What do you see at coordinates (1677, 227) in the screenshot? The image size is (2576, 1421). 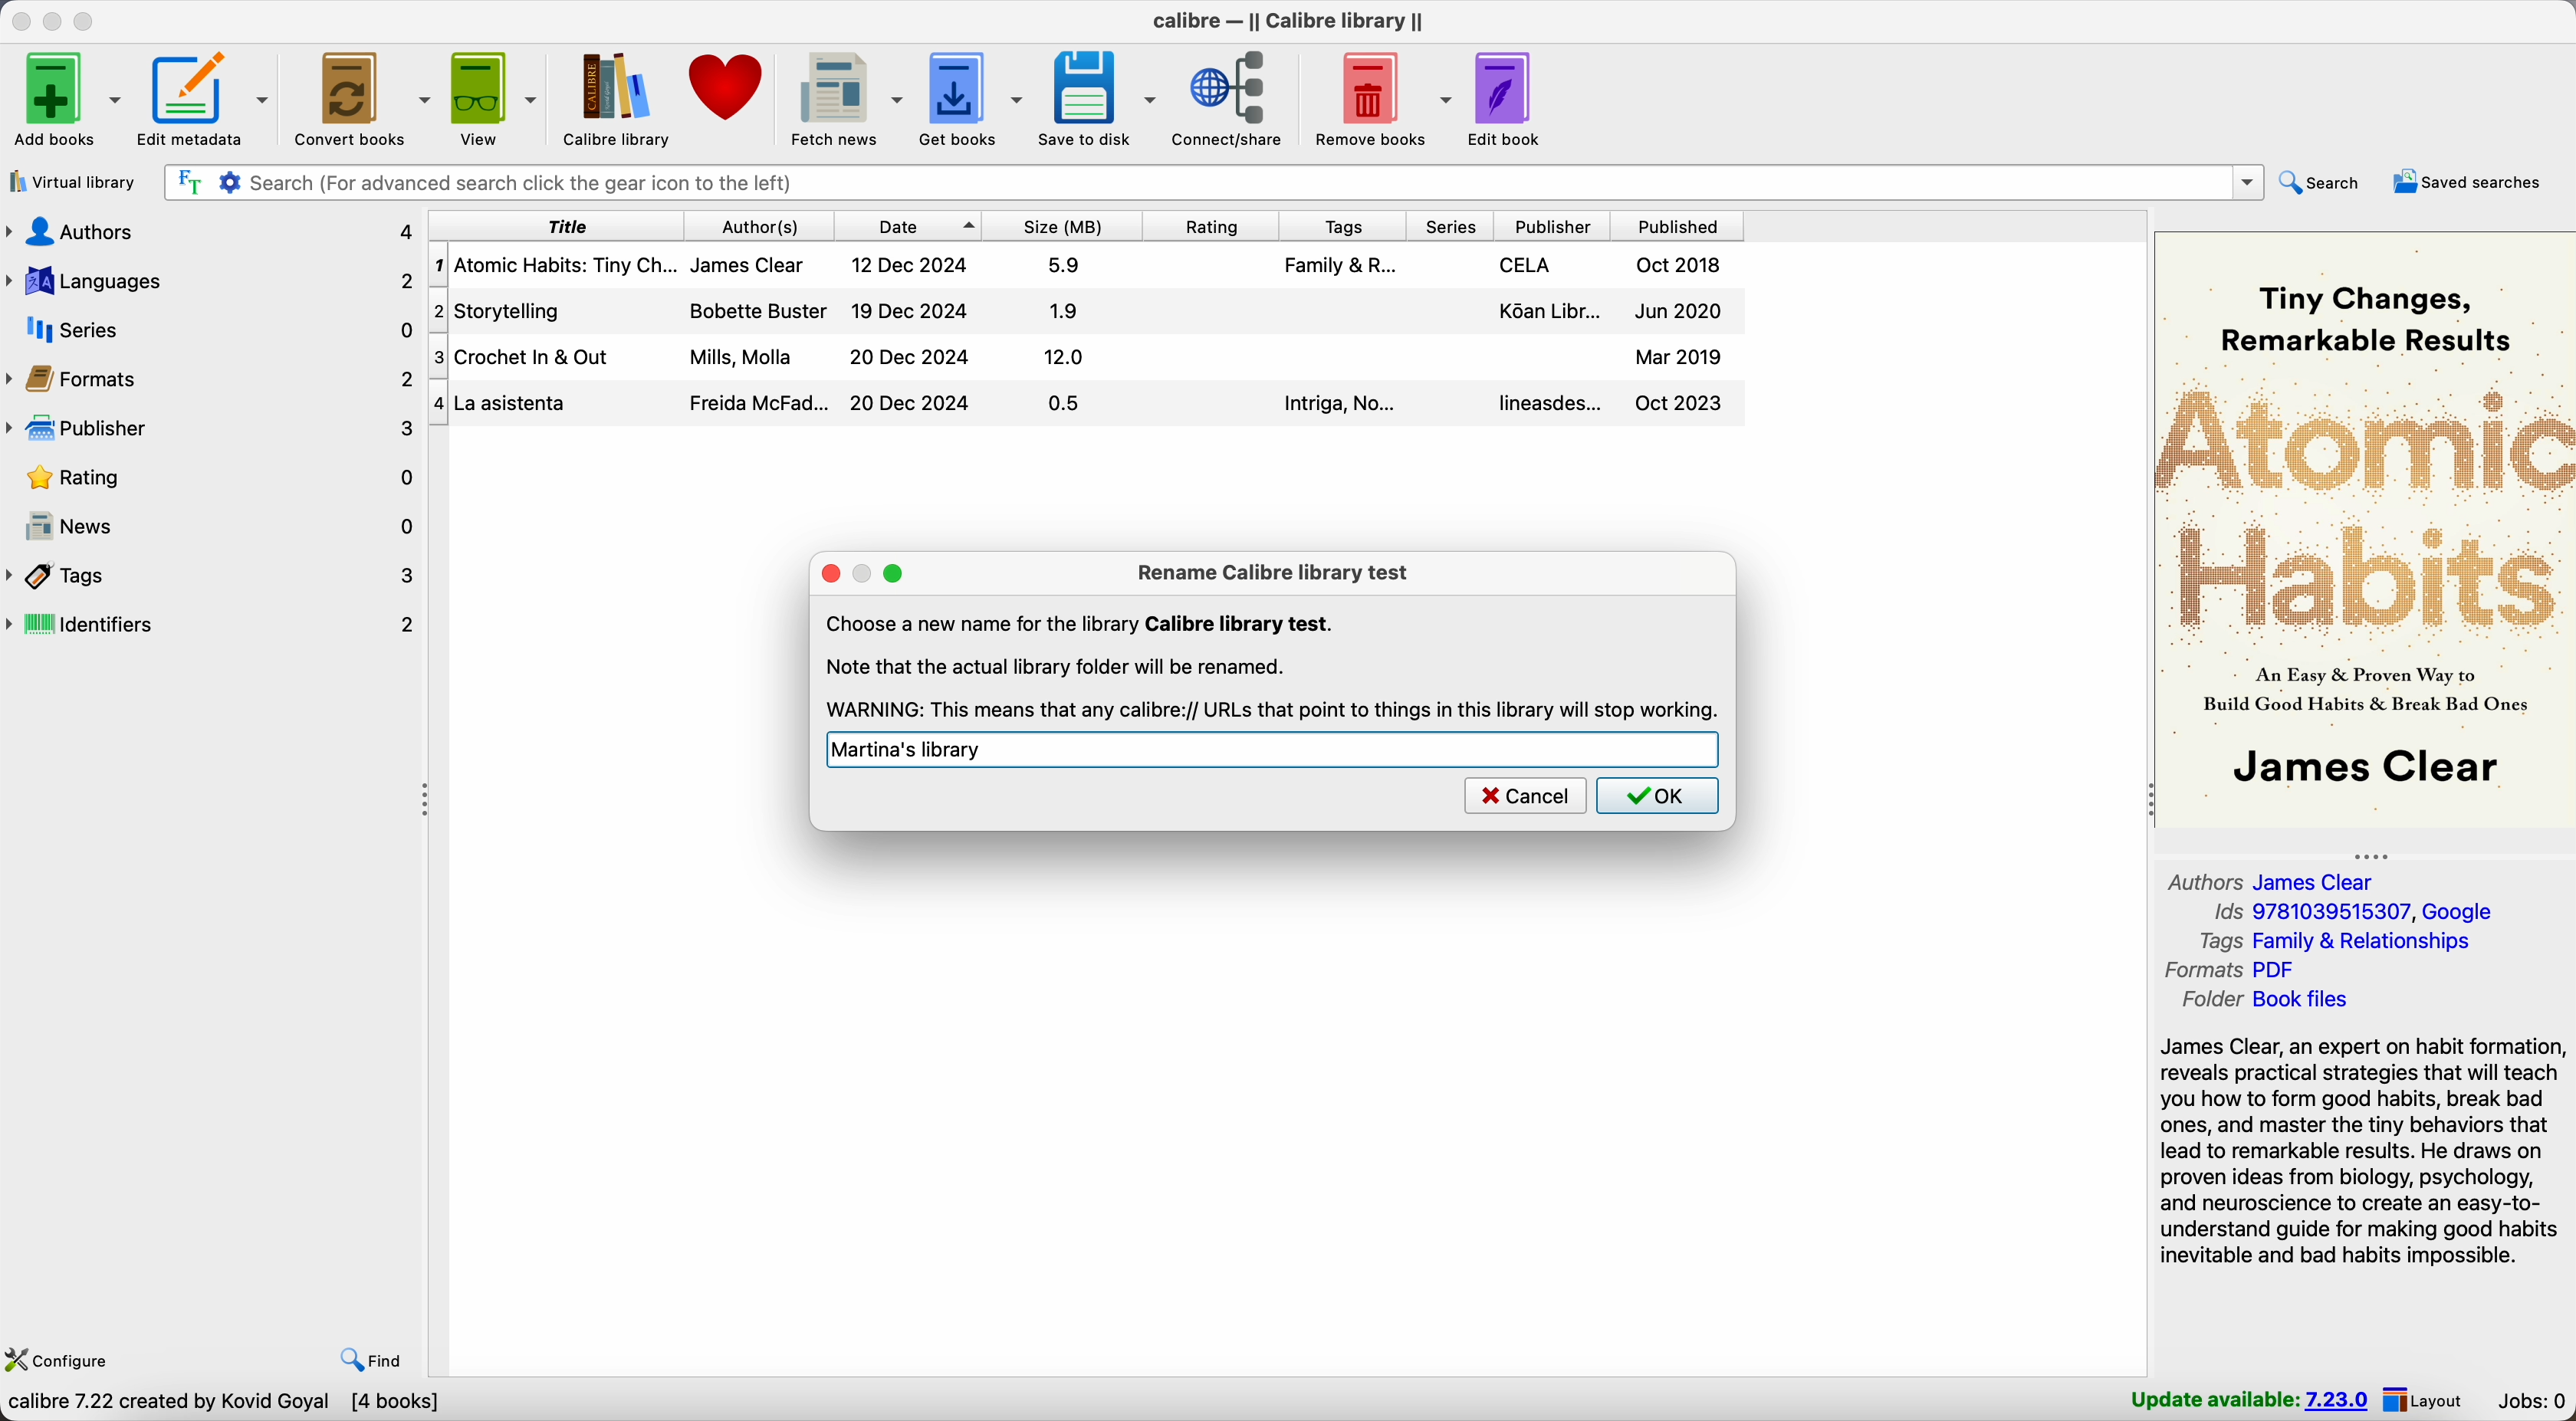 I see `published` at bounding box center [1677, 227].